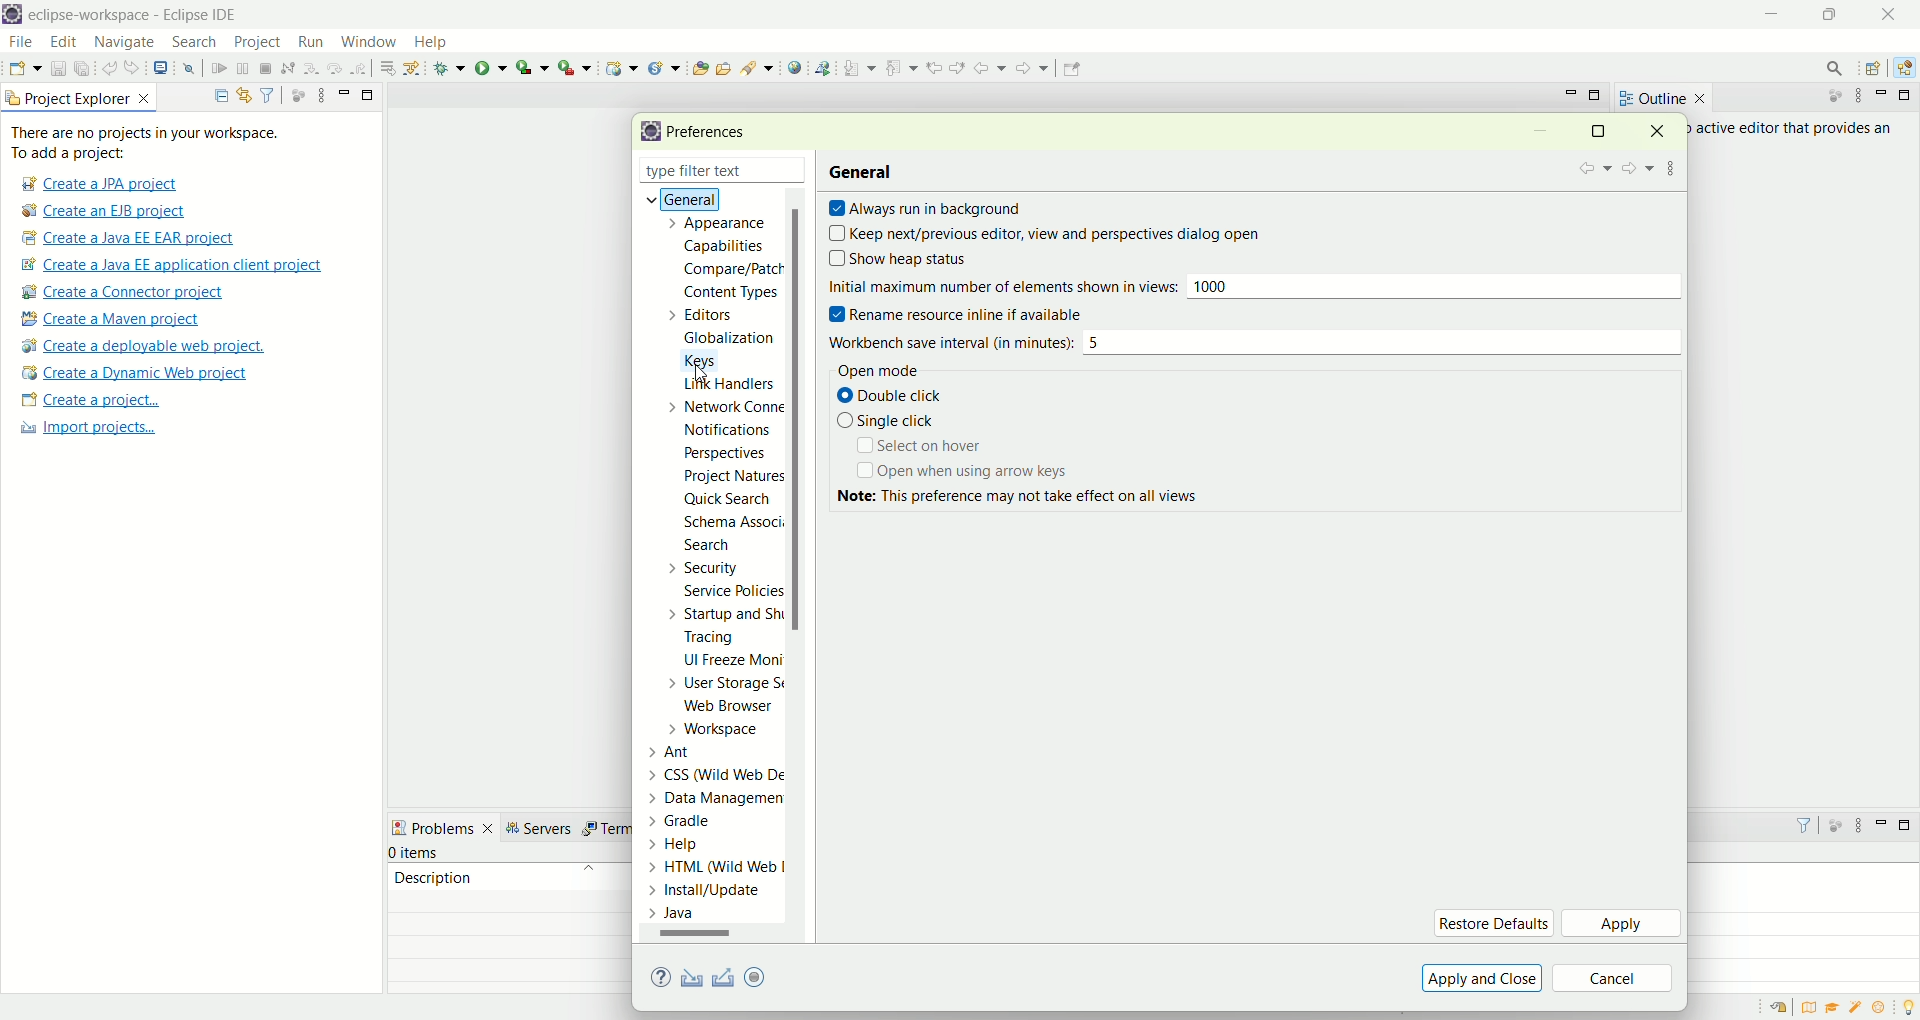  What do you see at coordinates (1828, 68) in the screenshot?
I see `search` at bounding box center [1828, 68].